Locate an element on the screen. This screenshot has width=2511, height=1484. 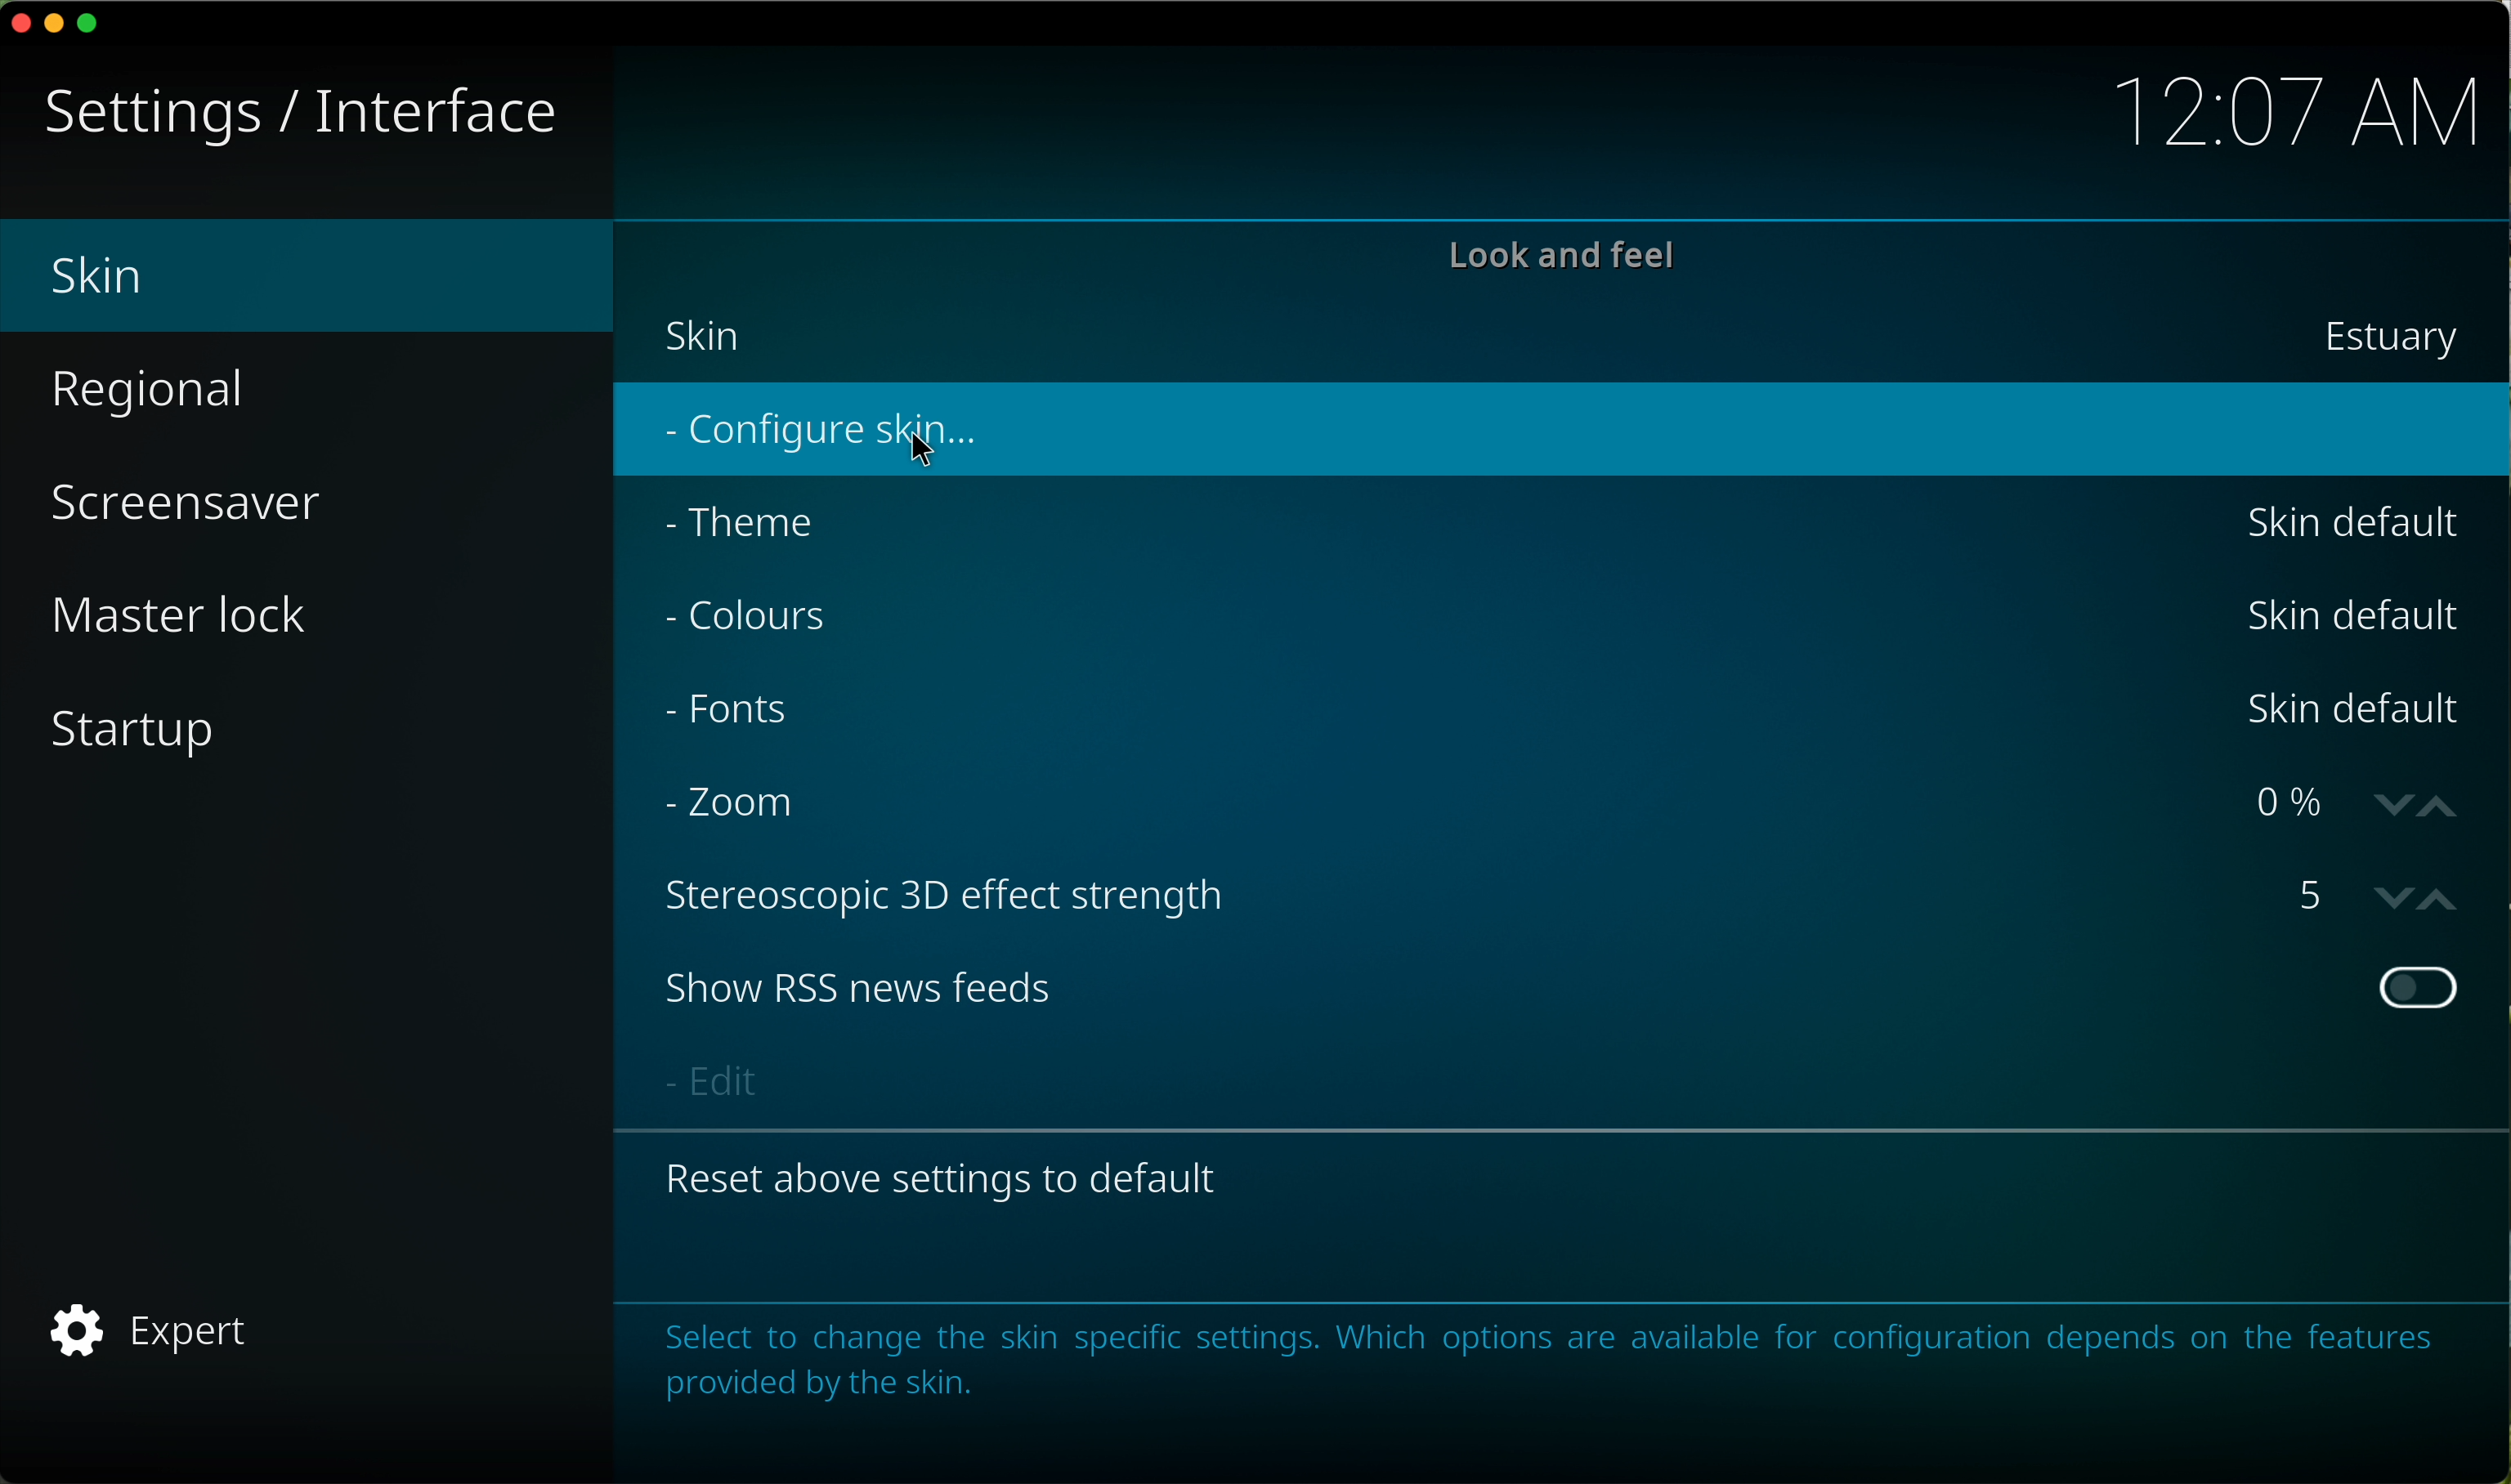
fonts is located at coordinates (1563, 710).